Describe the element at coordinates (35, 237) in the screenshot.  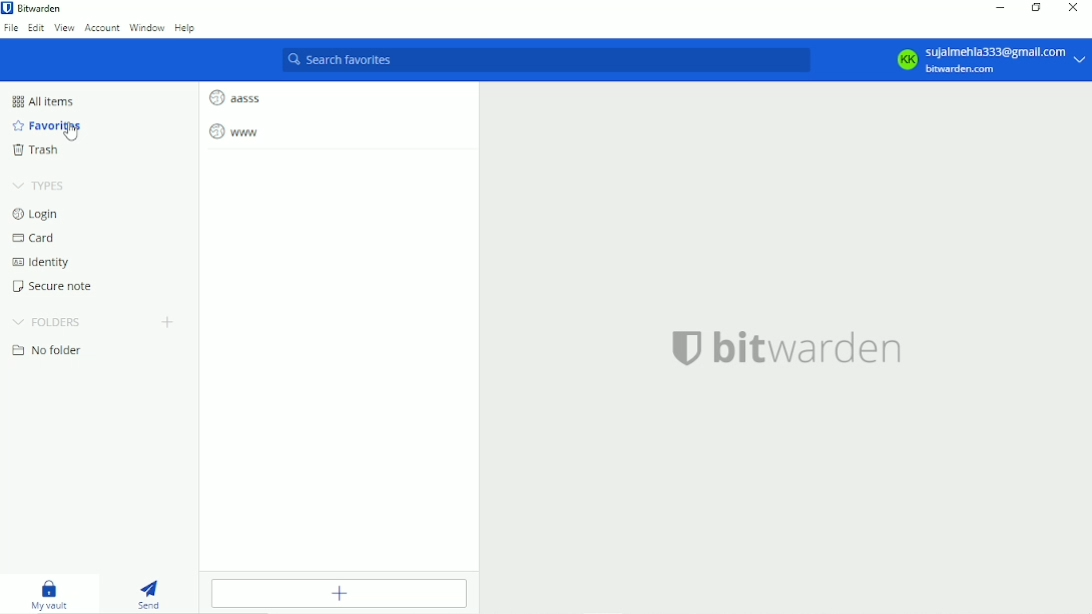
I see `Card` at that location.